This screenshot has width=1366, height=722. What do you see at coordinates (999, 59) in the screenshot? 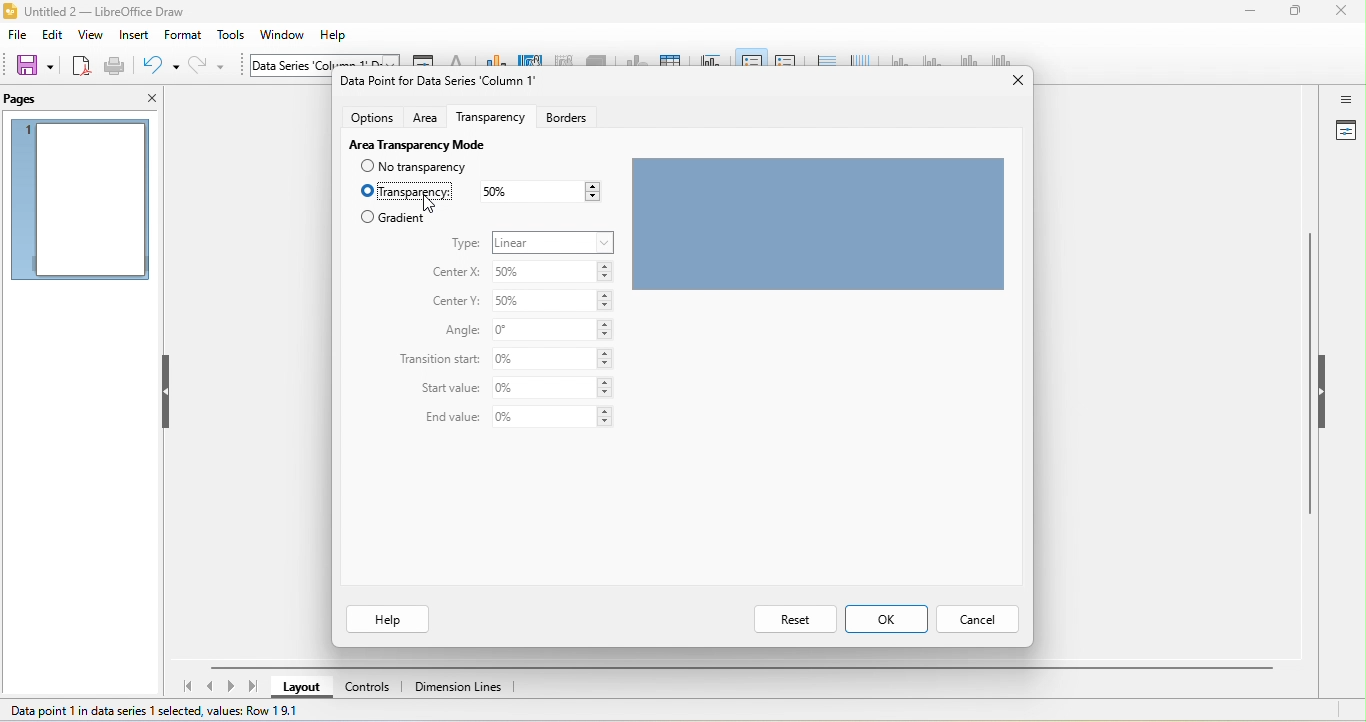
I see `all axes` at bounding box center [999, 59].